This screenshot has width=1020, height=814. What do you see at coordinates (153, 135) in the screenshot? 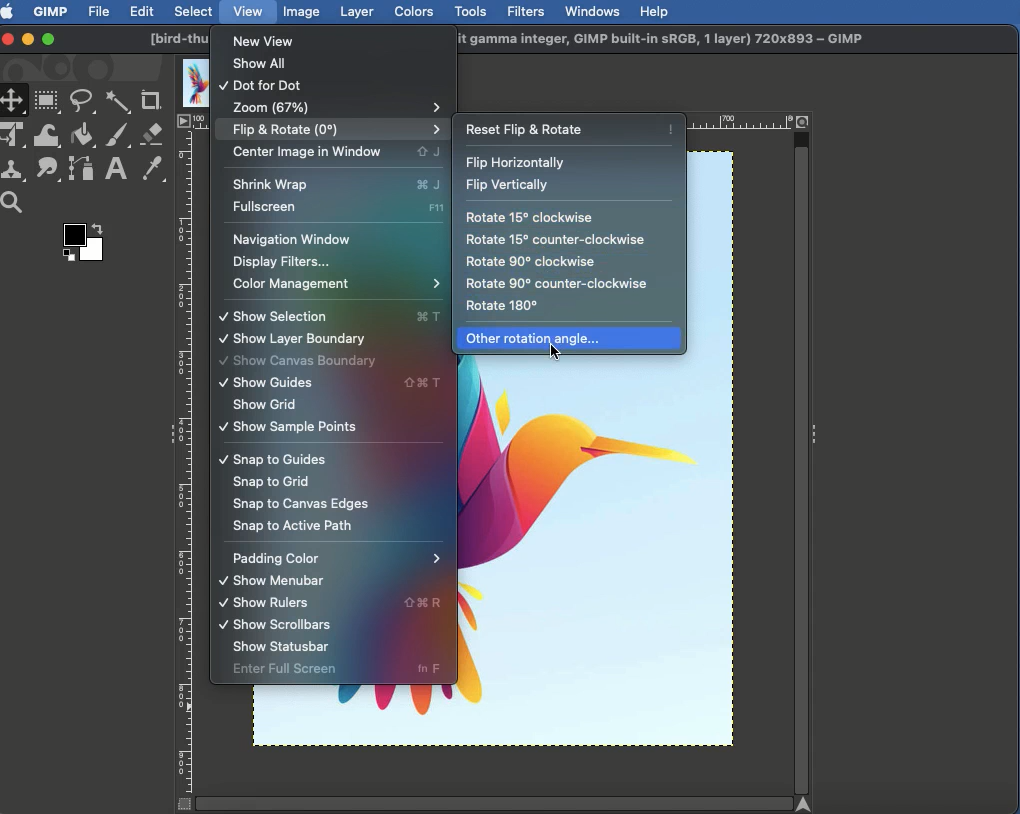
I see `Eraser` at bounding box center [153, 135].